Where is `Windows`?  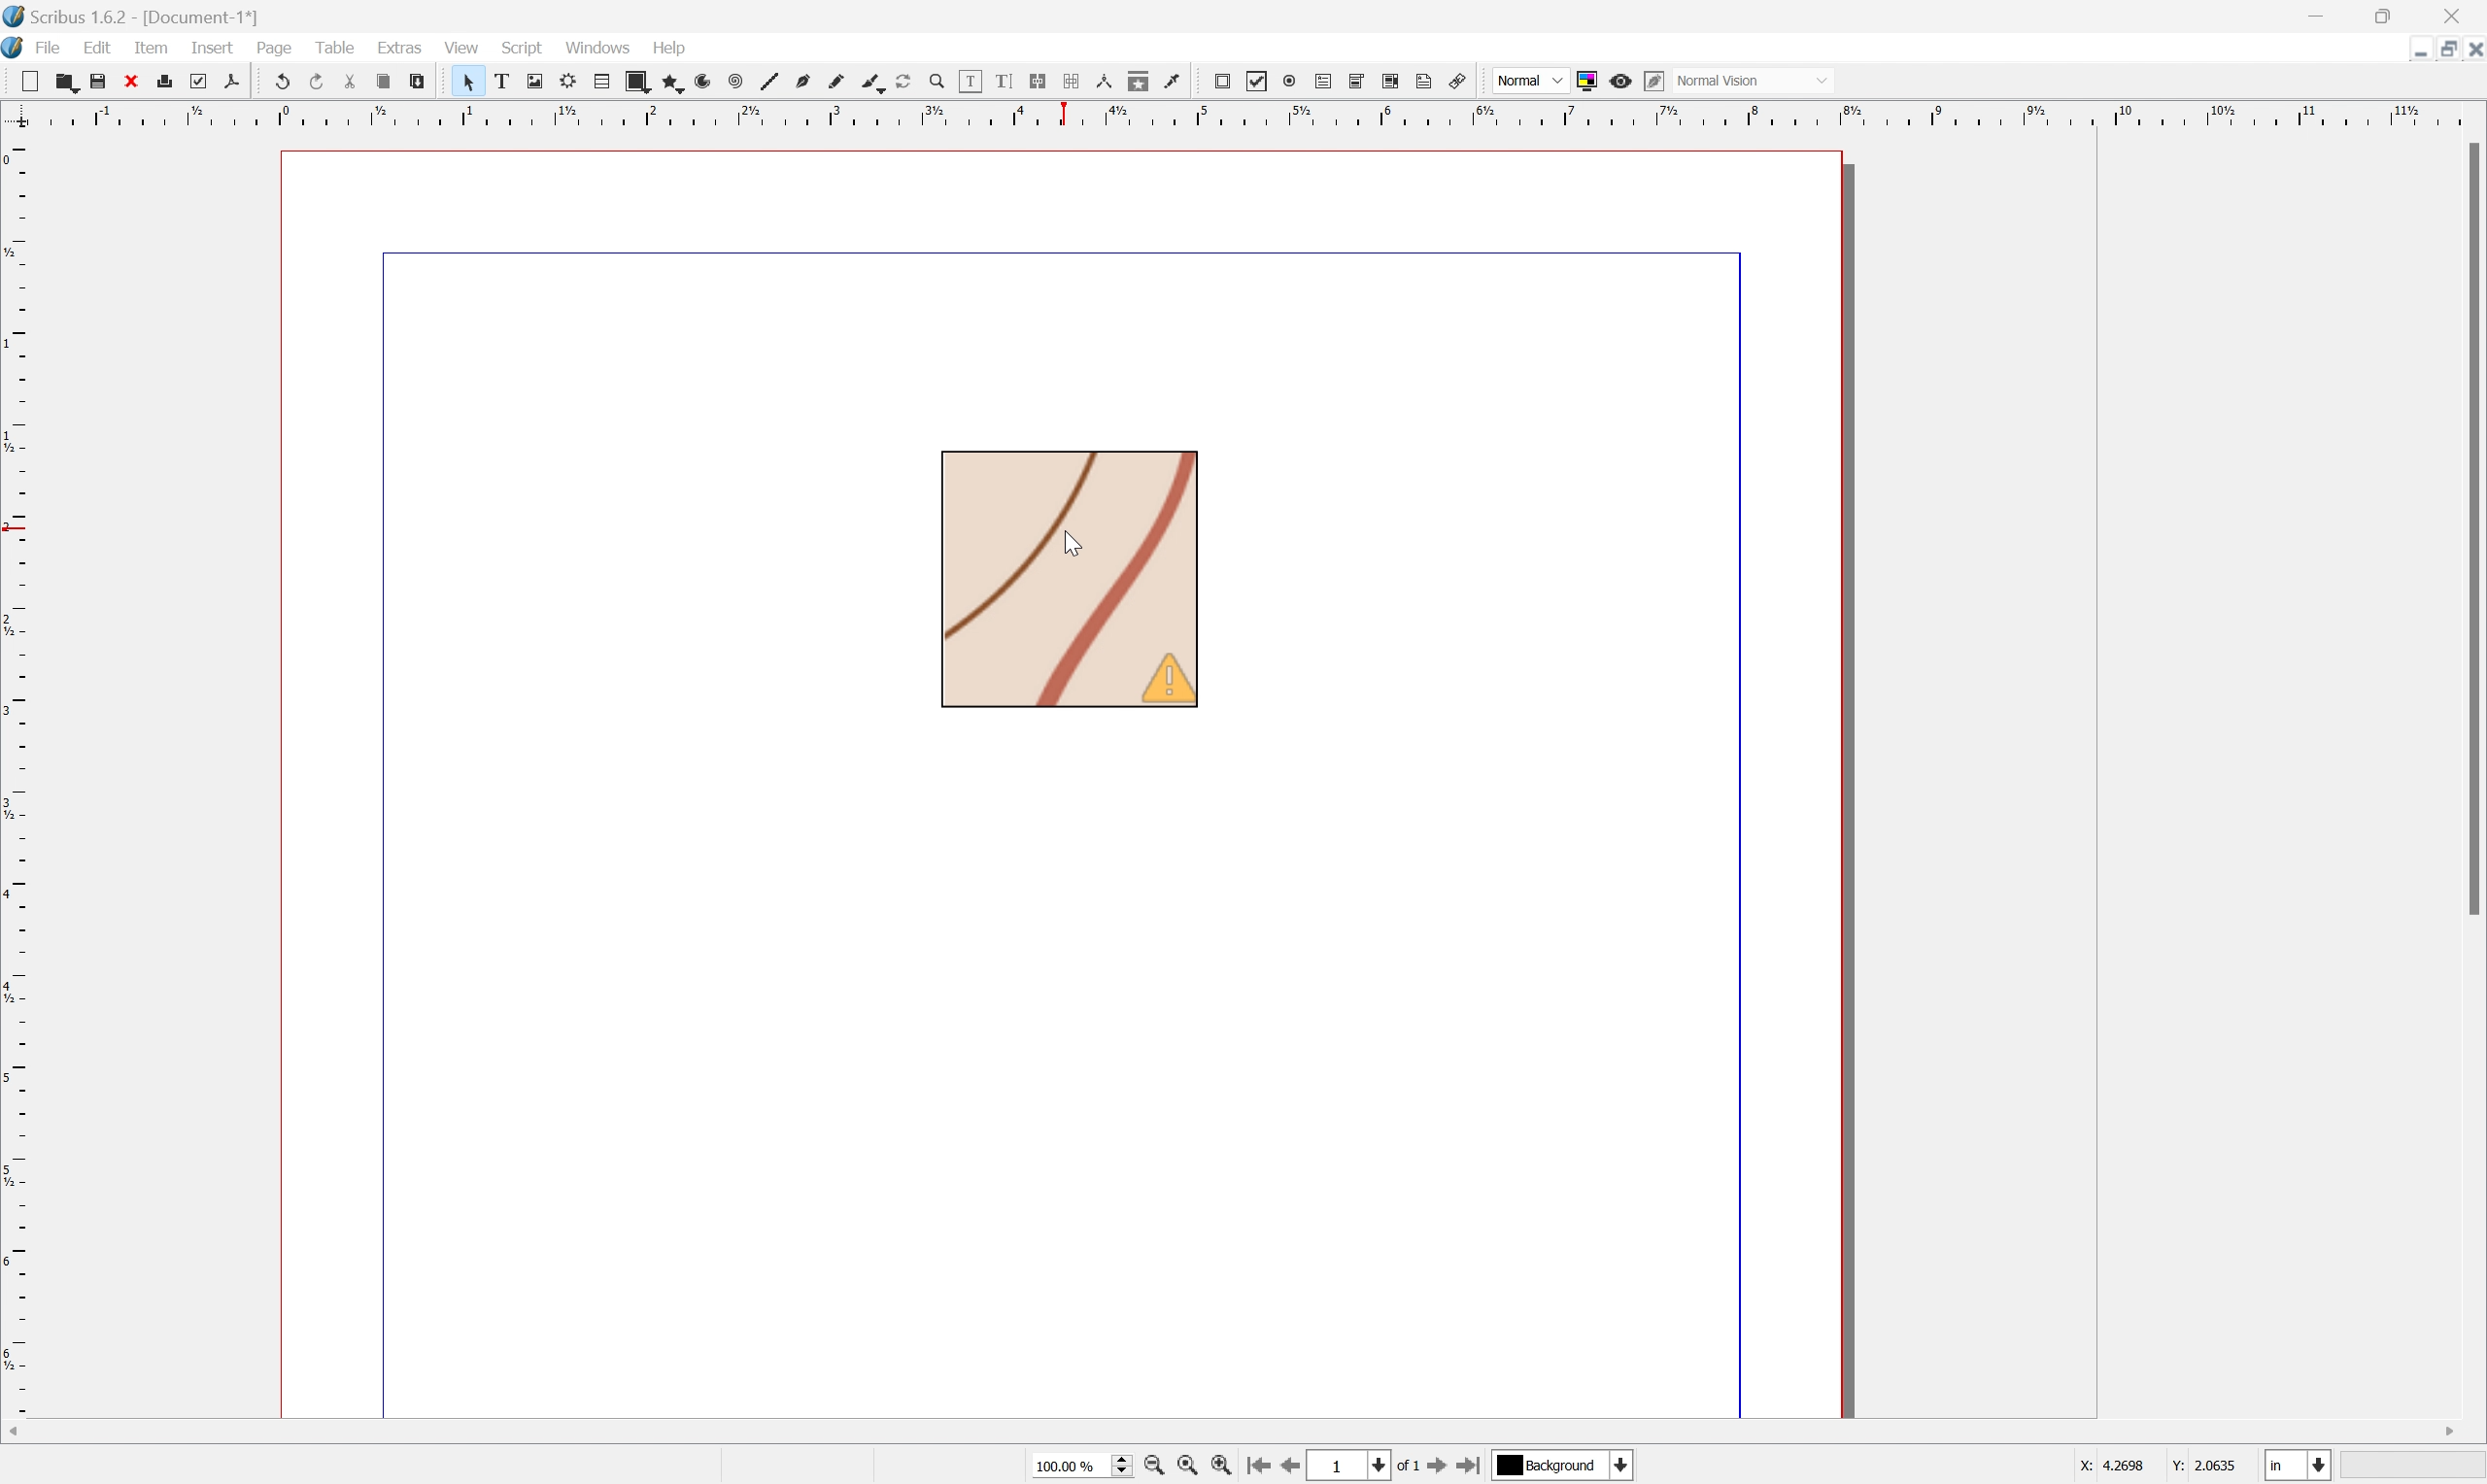
Windows is located at coordinates (599, 46).